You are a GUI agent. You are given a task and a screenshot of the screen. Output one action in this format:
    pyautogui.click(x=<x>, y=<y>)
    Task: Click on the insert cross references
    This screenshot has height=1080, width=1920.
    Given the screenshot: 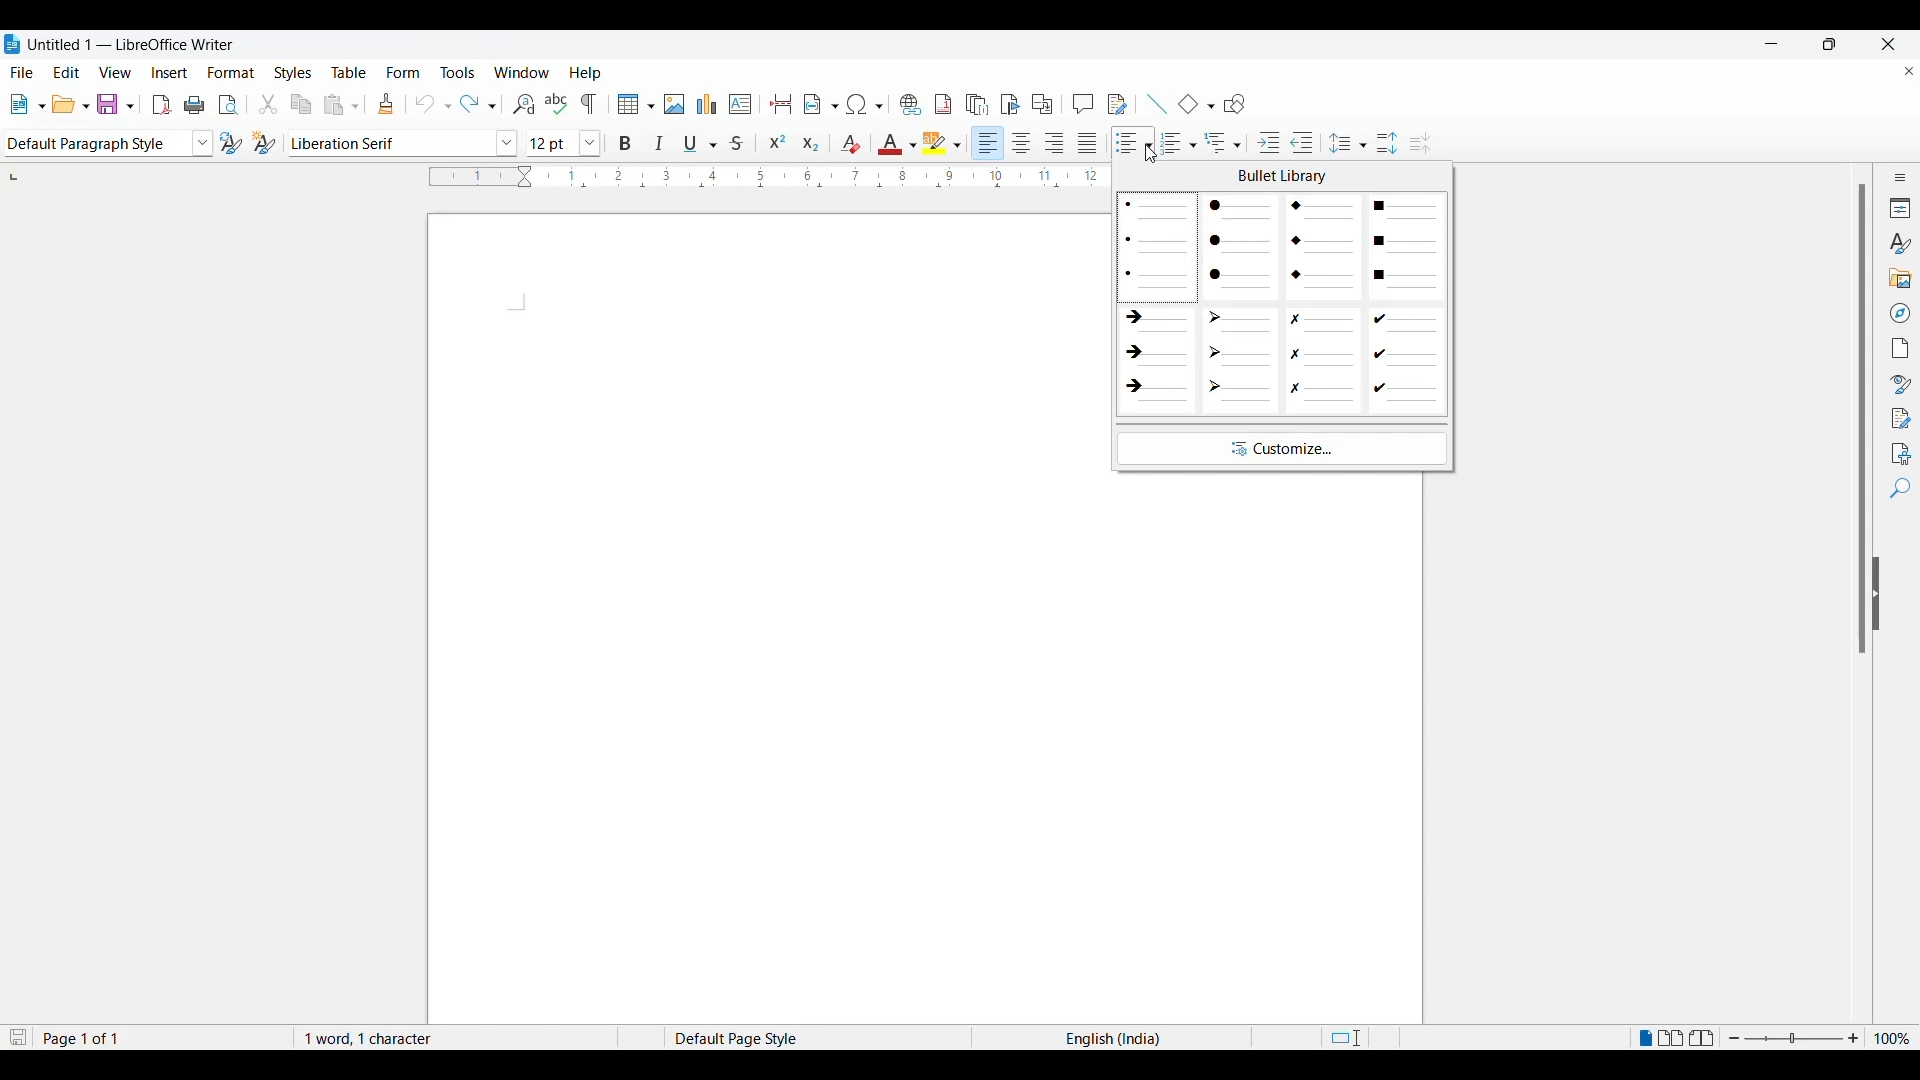 What is the action you would take?
    pyautogui.click(x=1046, y=104)
    